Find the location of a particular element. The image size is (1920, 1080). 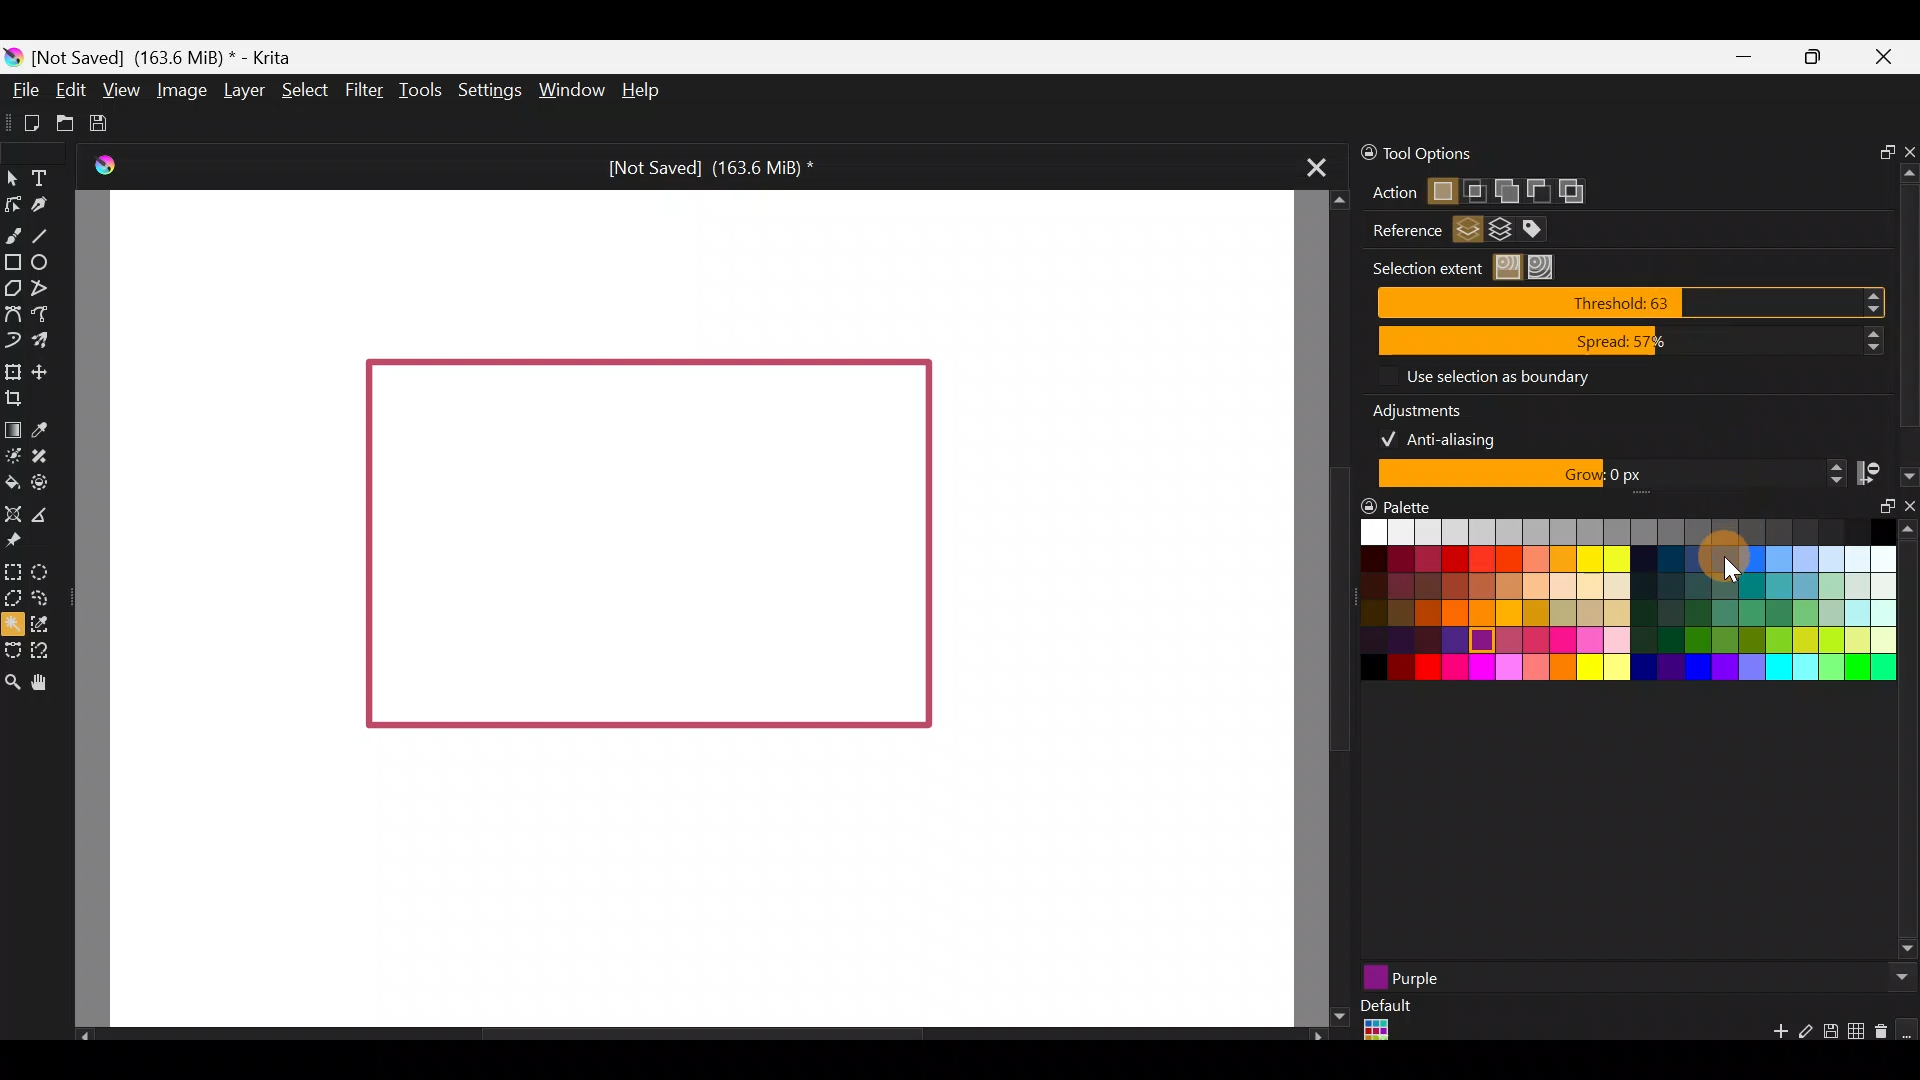

Grow is located at coordinates (1608, 475).